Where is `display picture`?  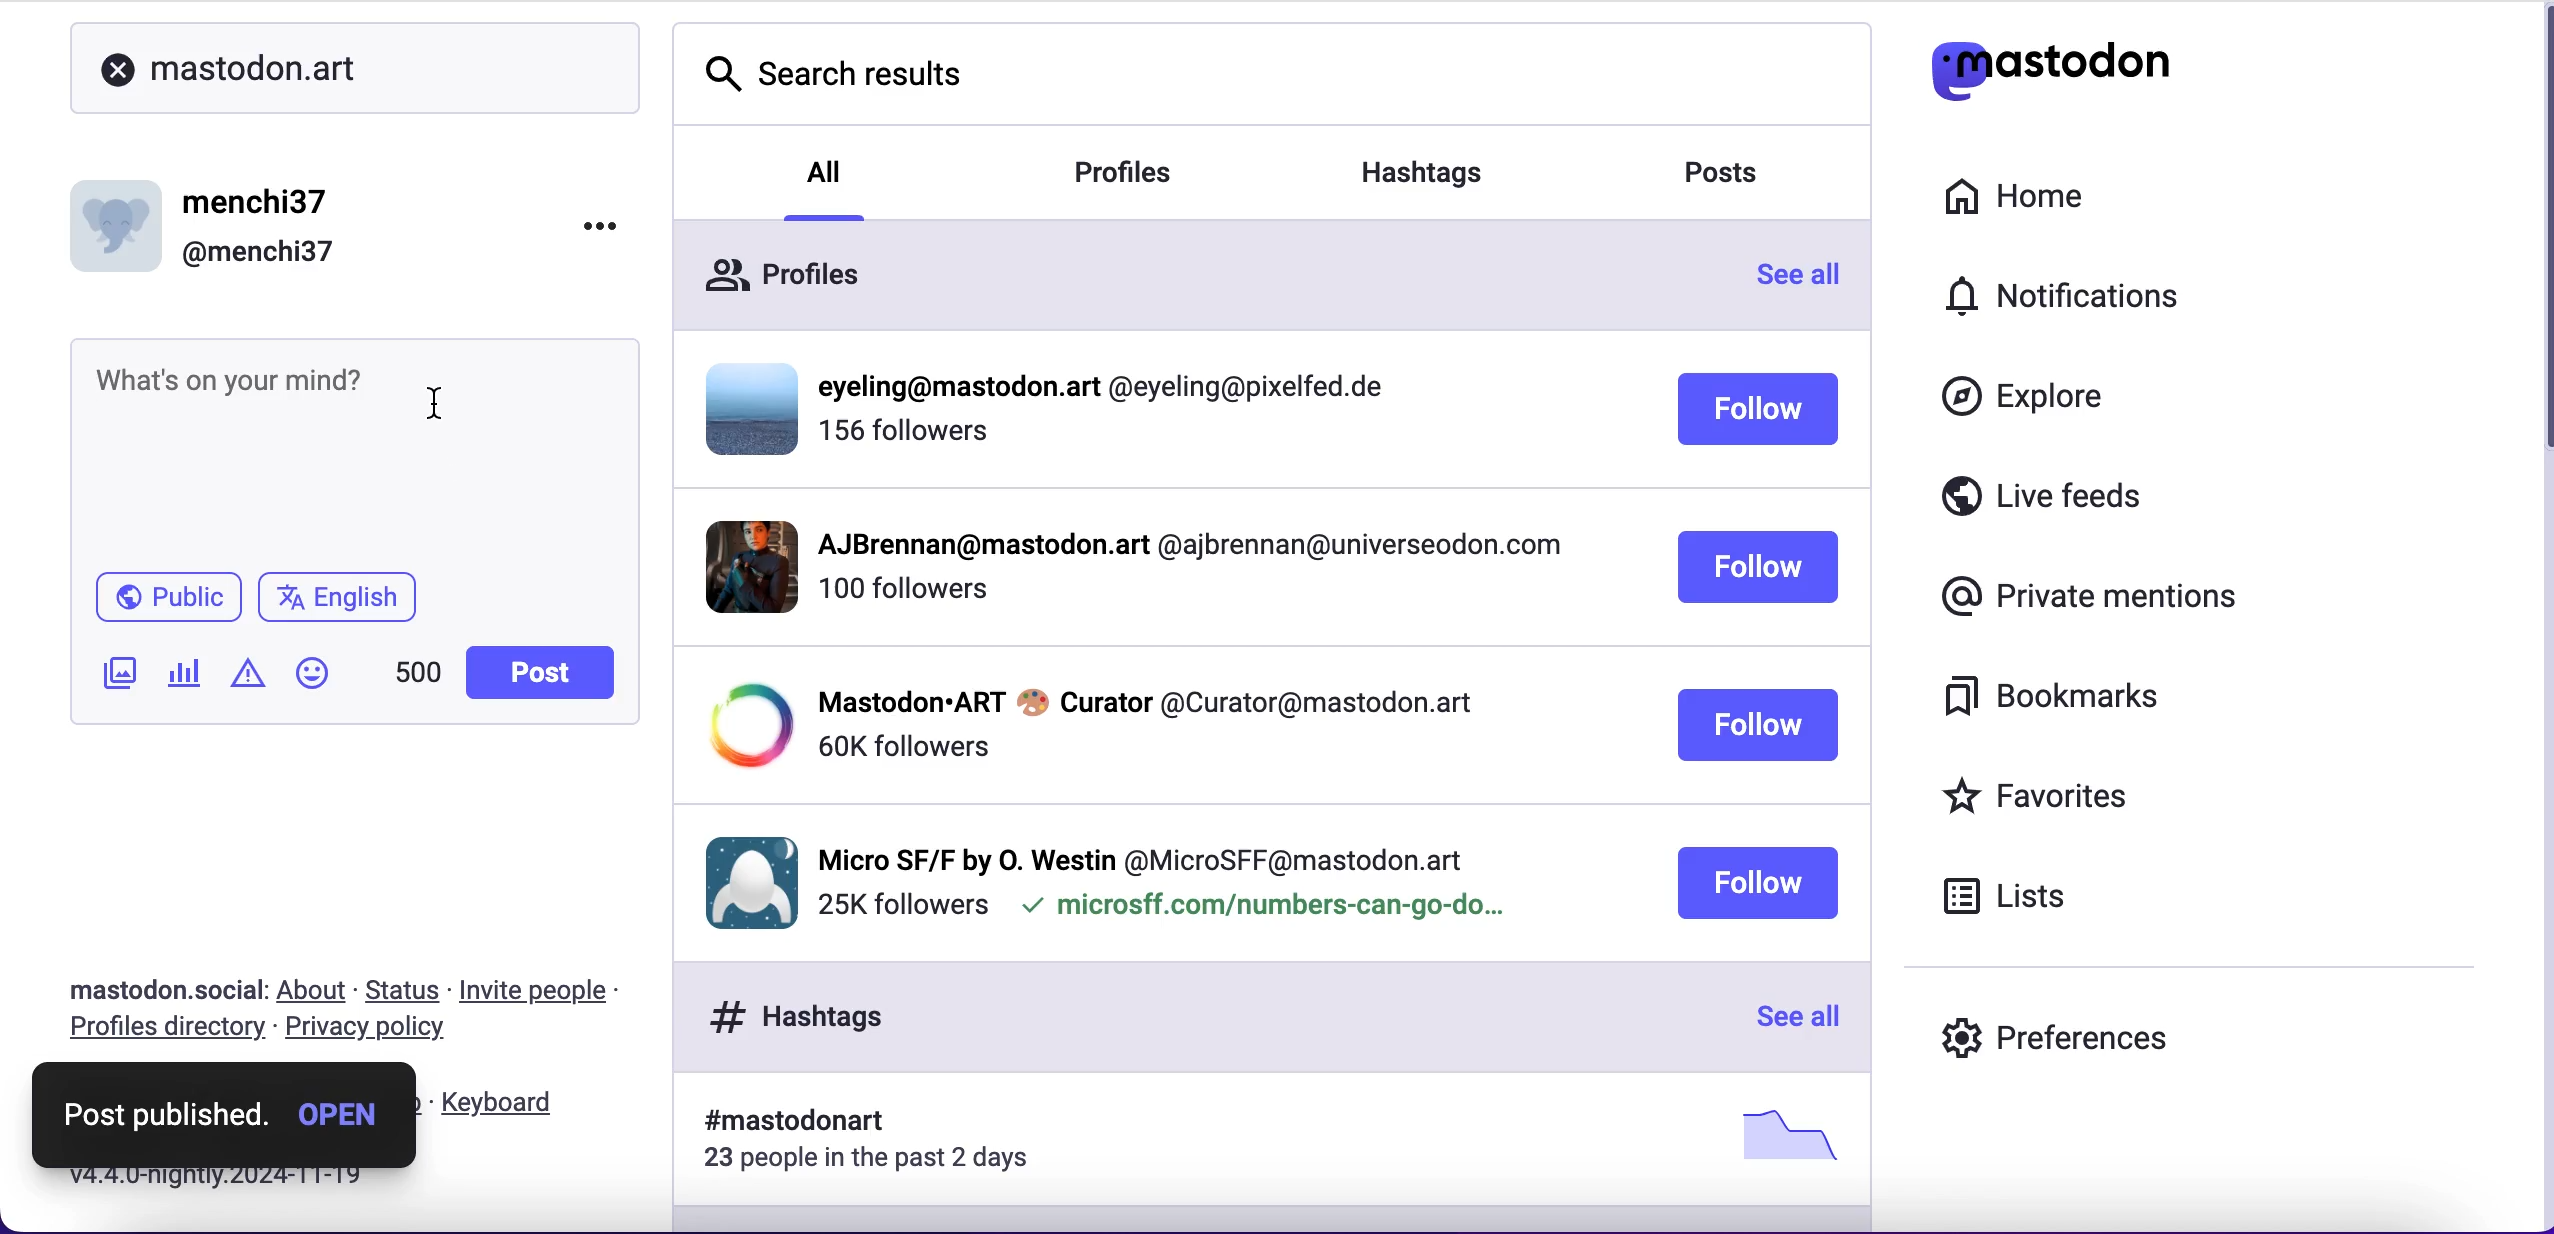 display picture is located at coordinates (735, 565).